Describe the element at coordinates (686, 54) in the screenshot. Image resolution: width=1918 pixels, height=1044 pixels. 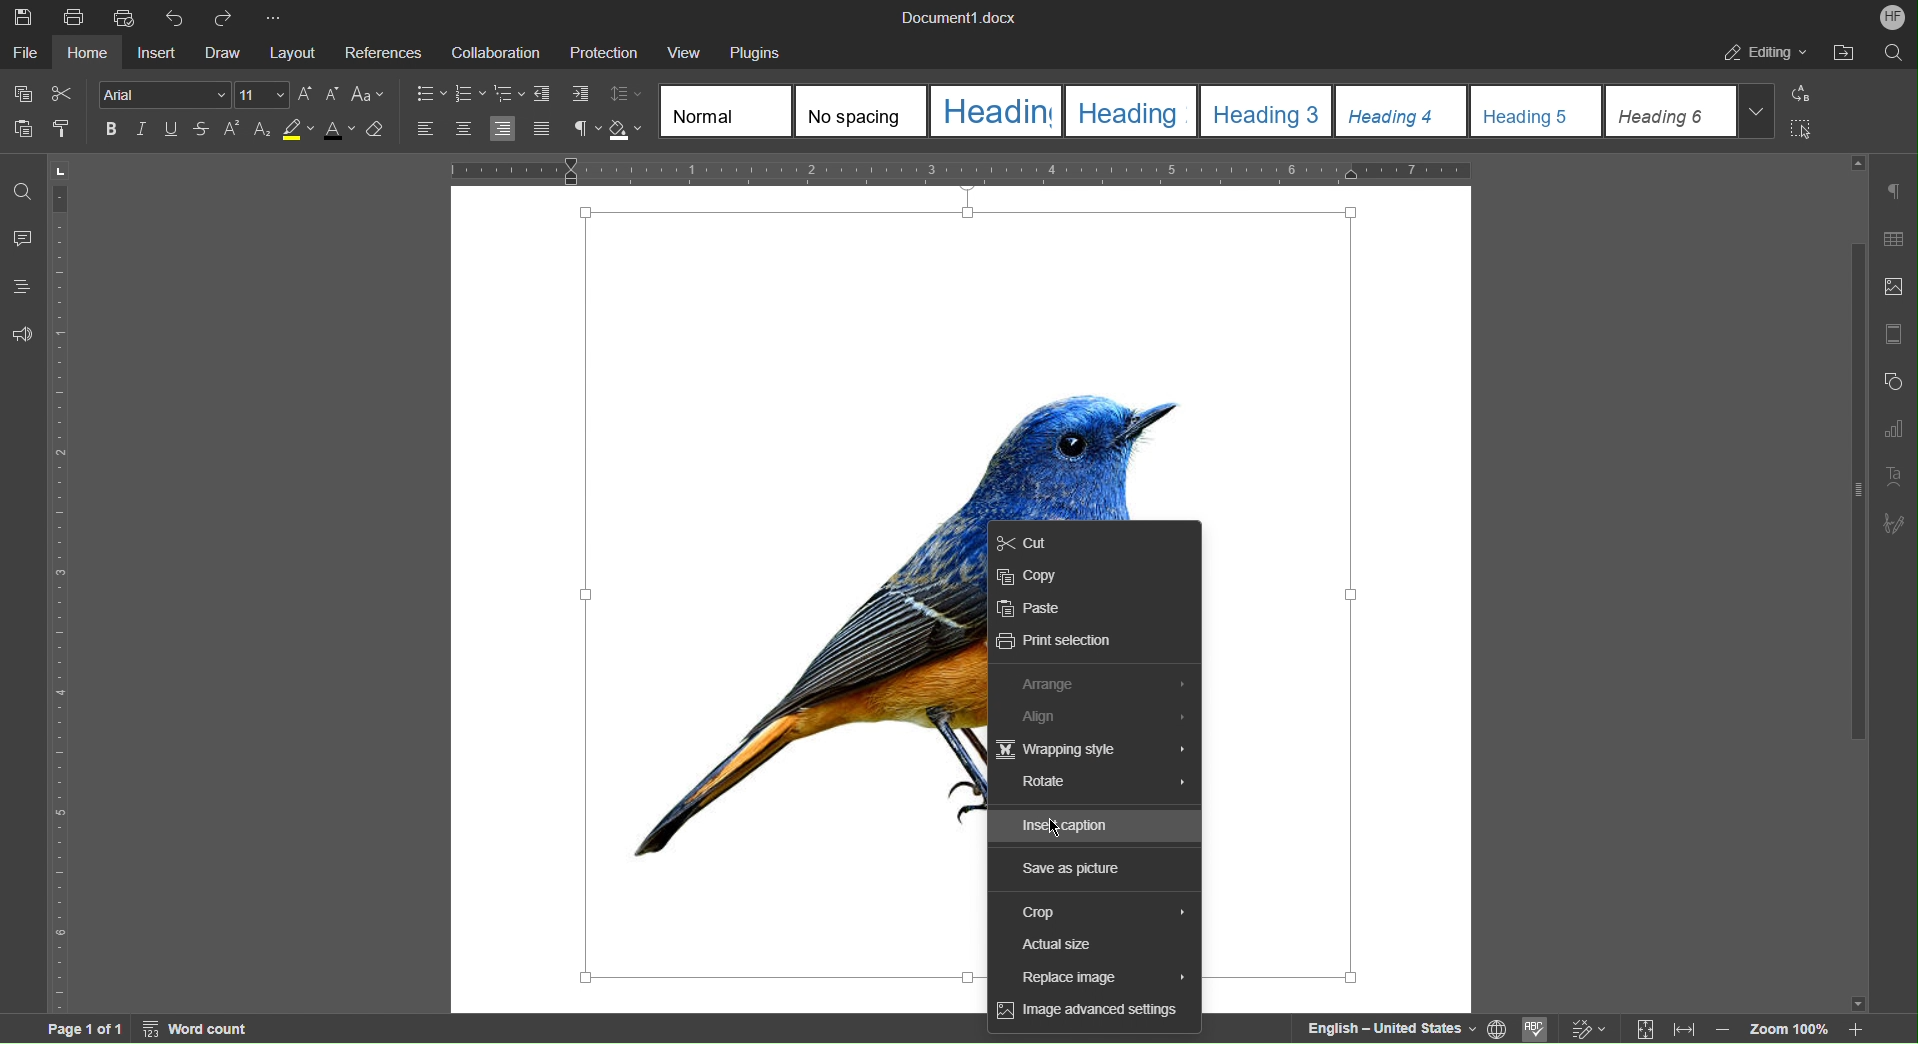
I see `View` at that location.